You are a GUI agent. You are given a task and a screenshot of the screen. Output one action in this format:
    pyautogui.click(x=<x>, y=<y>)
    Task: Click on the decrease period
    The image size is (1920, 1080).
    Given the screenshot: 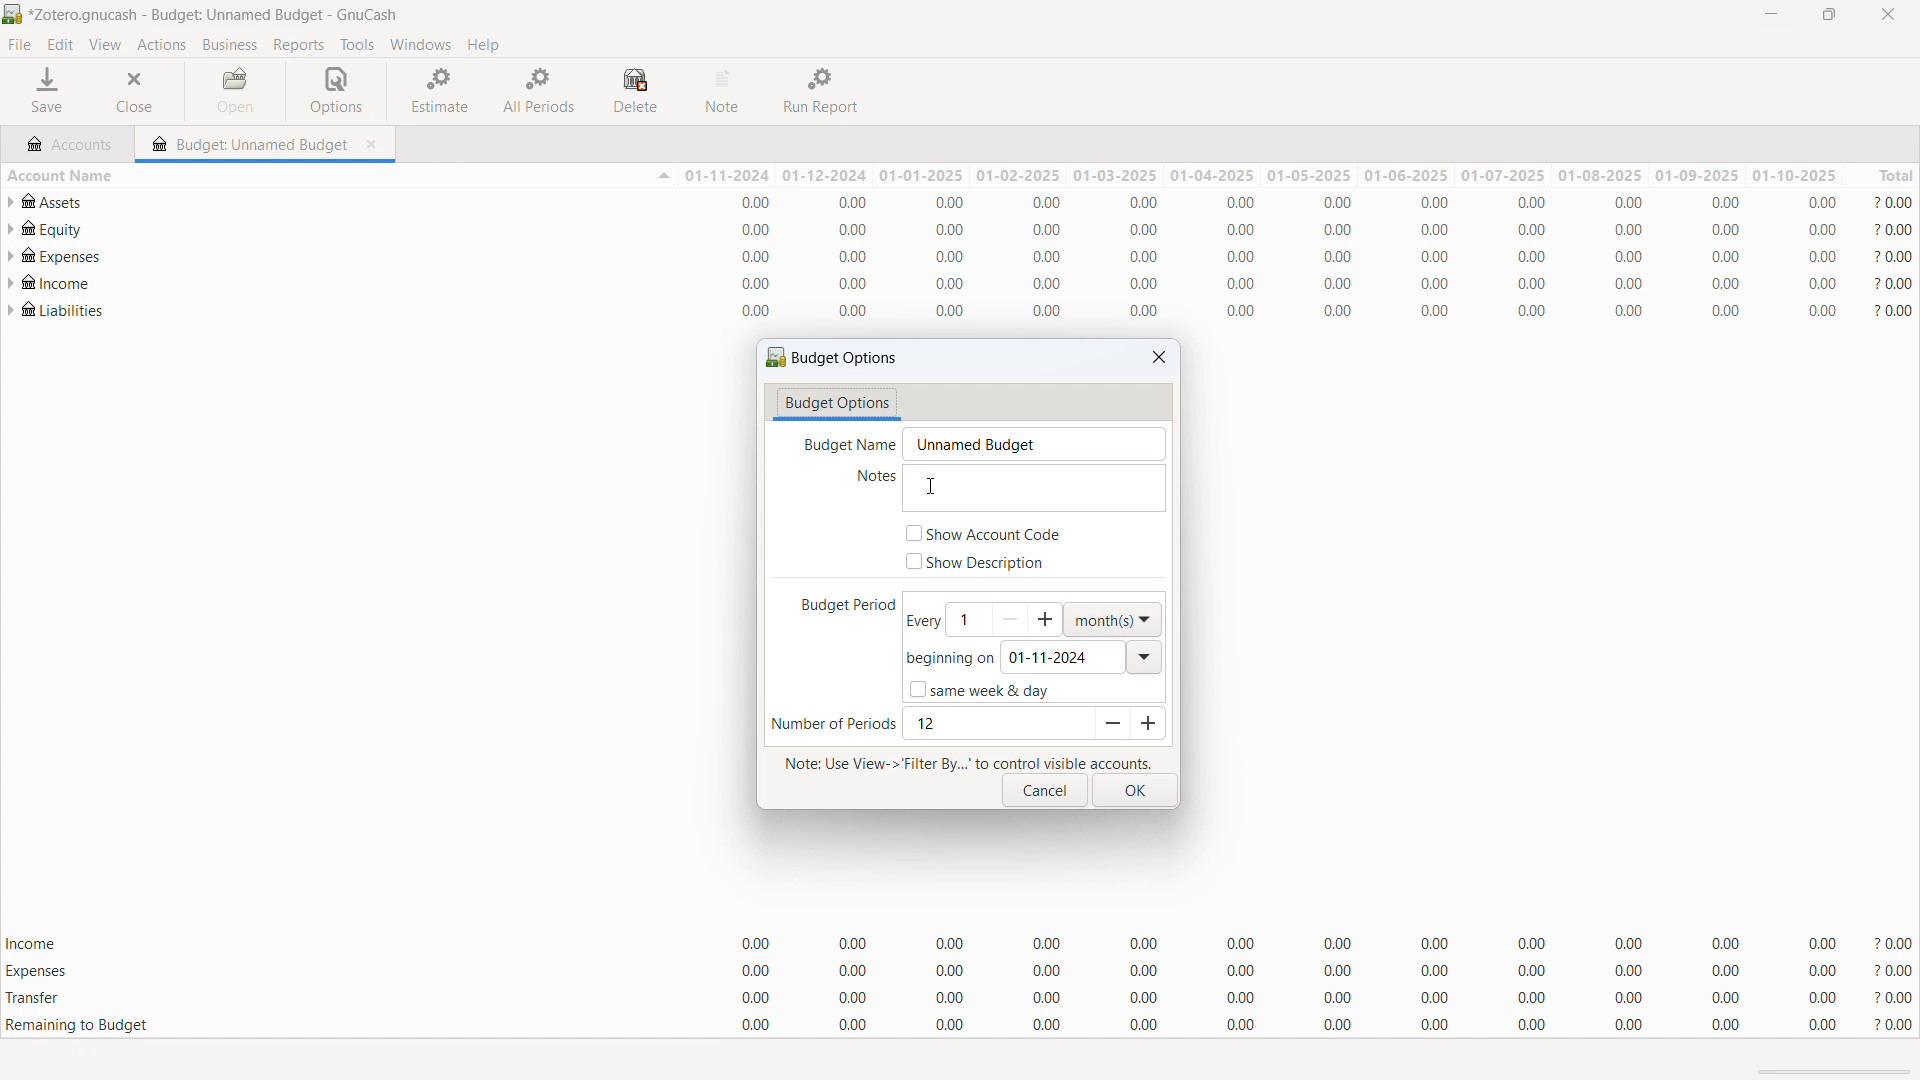 What is the action you would take?
    pyautogui.click(x=1108, y=724)
    